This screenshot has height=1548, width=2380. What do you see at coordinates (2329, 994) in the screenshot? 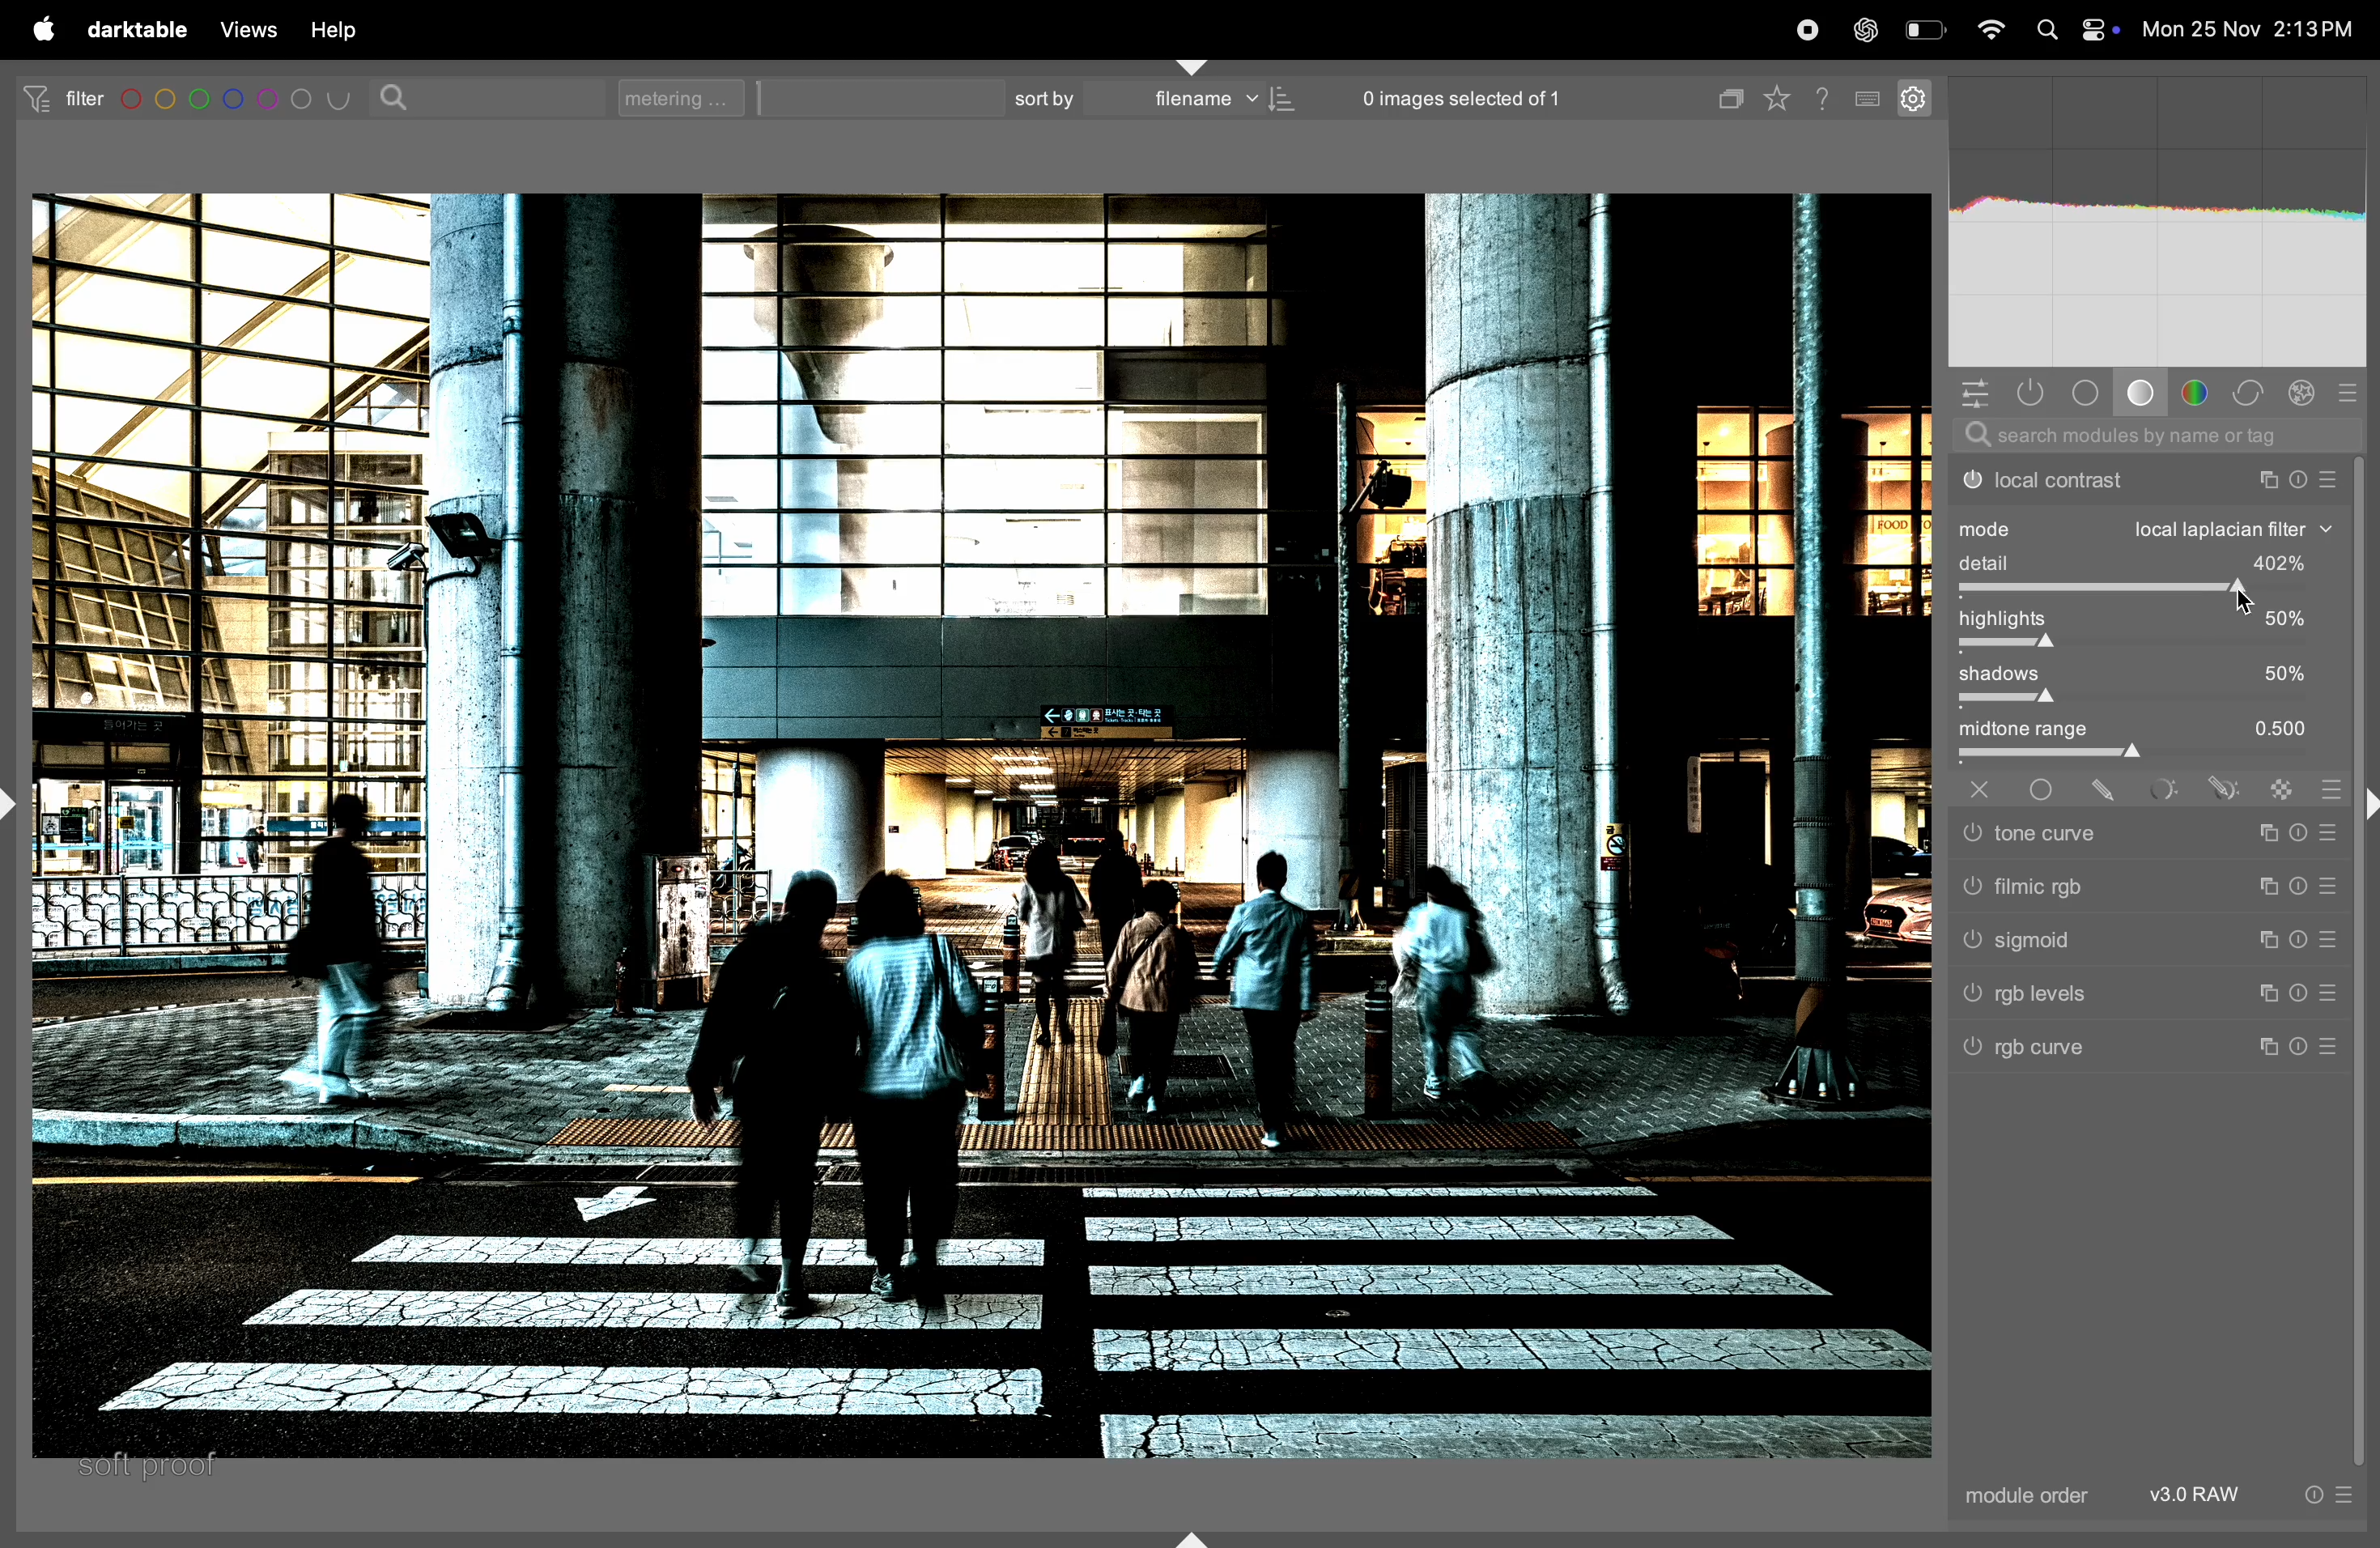
I see `preset` at bounding box center [2329, 994].